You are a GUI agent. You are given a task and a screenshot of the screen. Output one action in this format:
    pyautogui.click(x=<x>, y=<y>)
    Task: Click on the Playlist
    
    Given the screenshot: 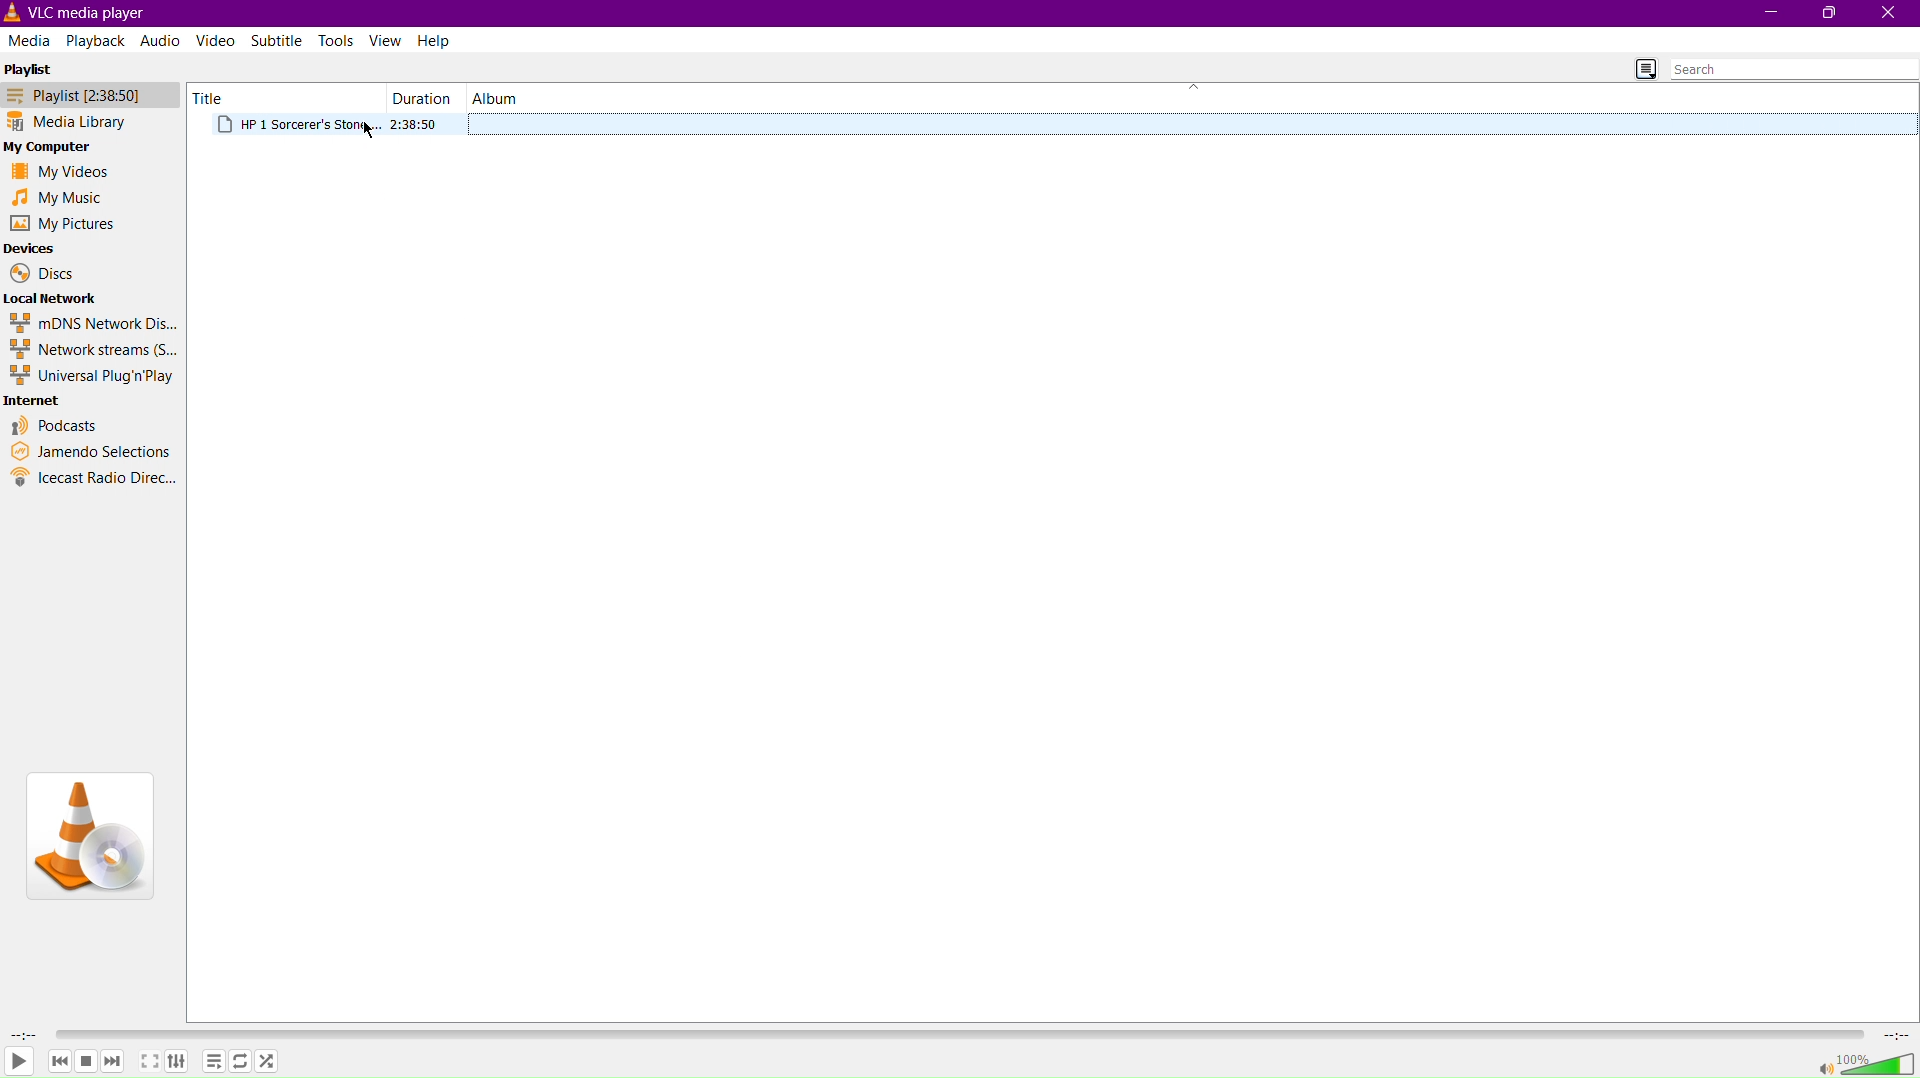 What is the action you would take?
    pyautogui.click(x=91, y=94)
    